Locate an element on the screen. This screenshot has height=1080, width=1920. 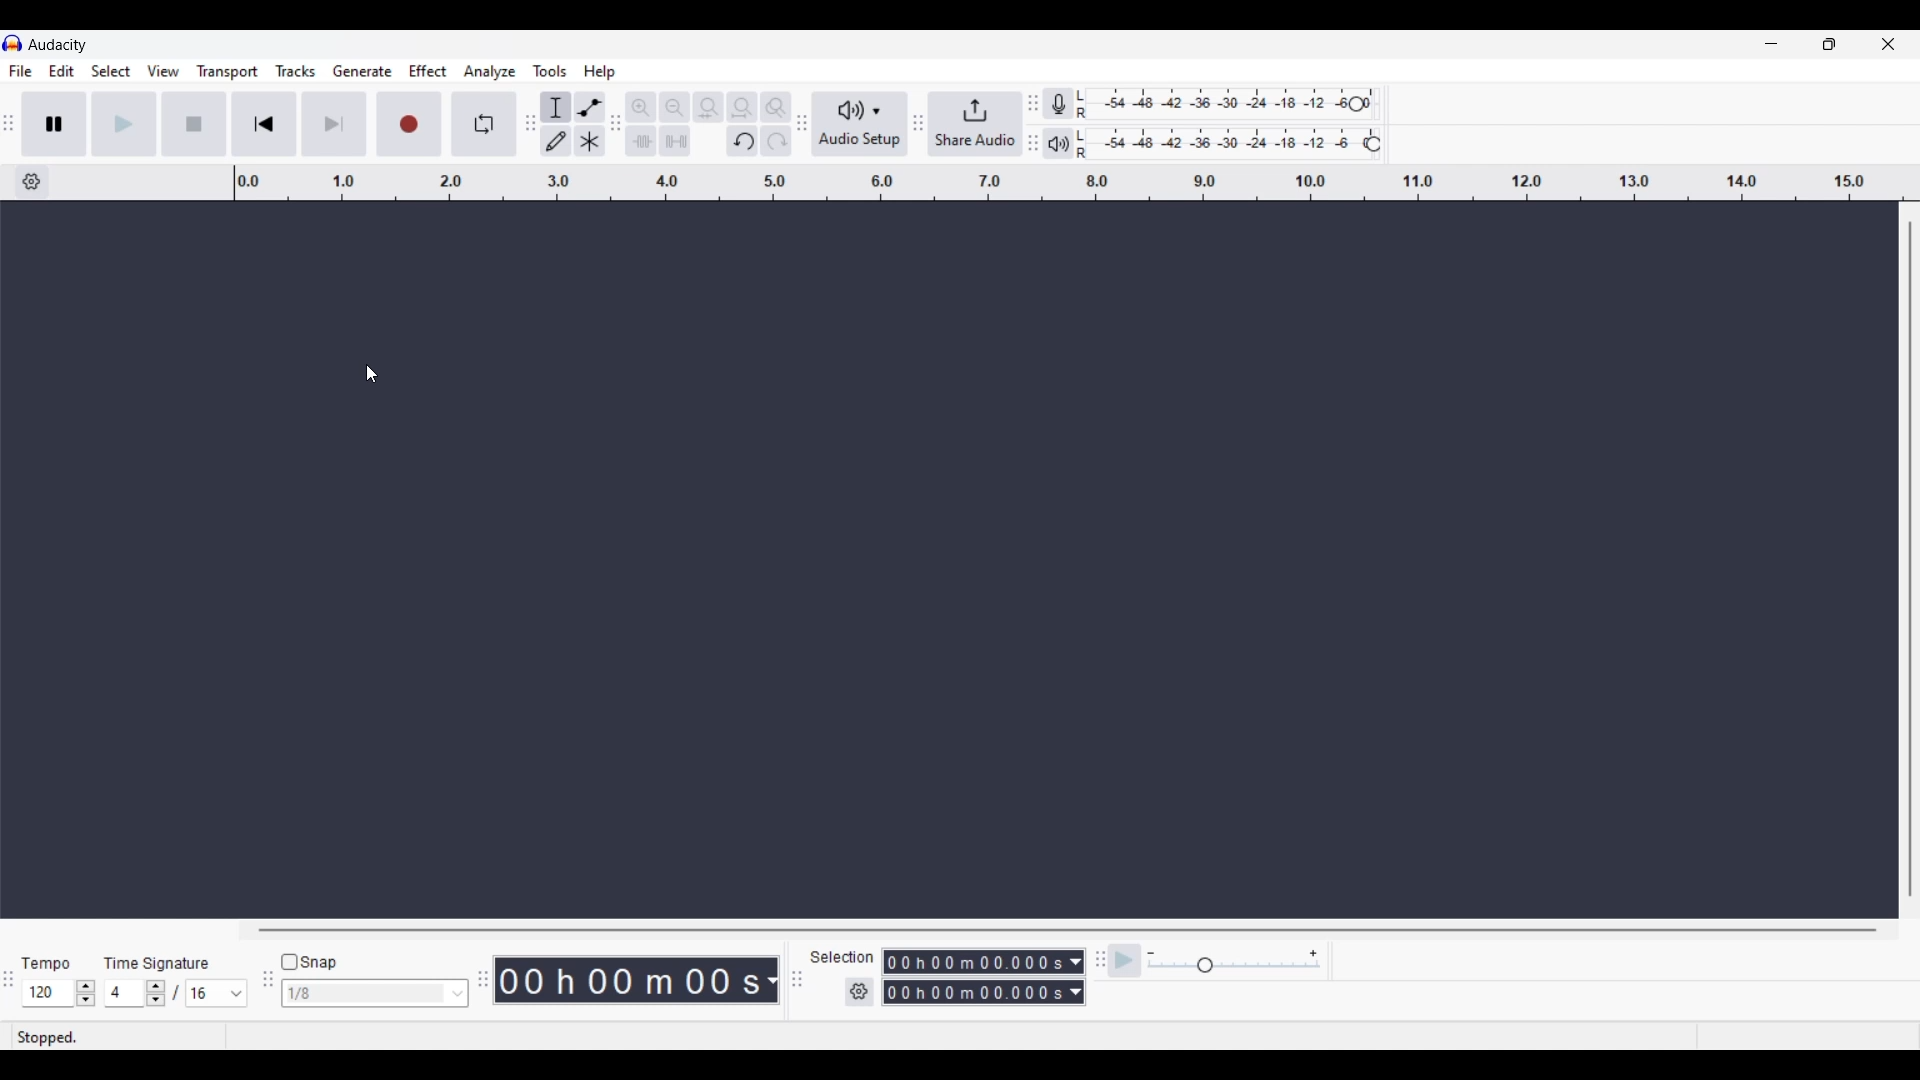
Edit menu is located at coordinates (62, 72).